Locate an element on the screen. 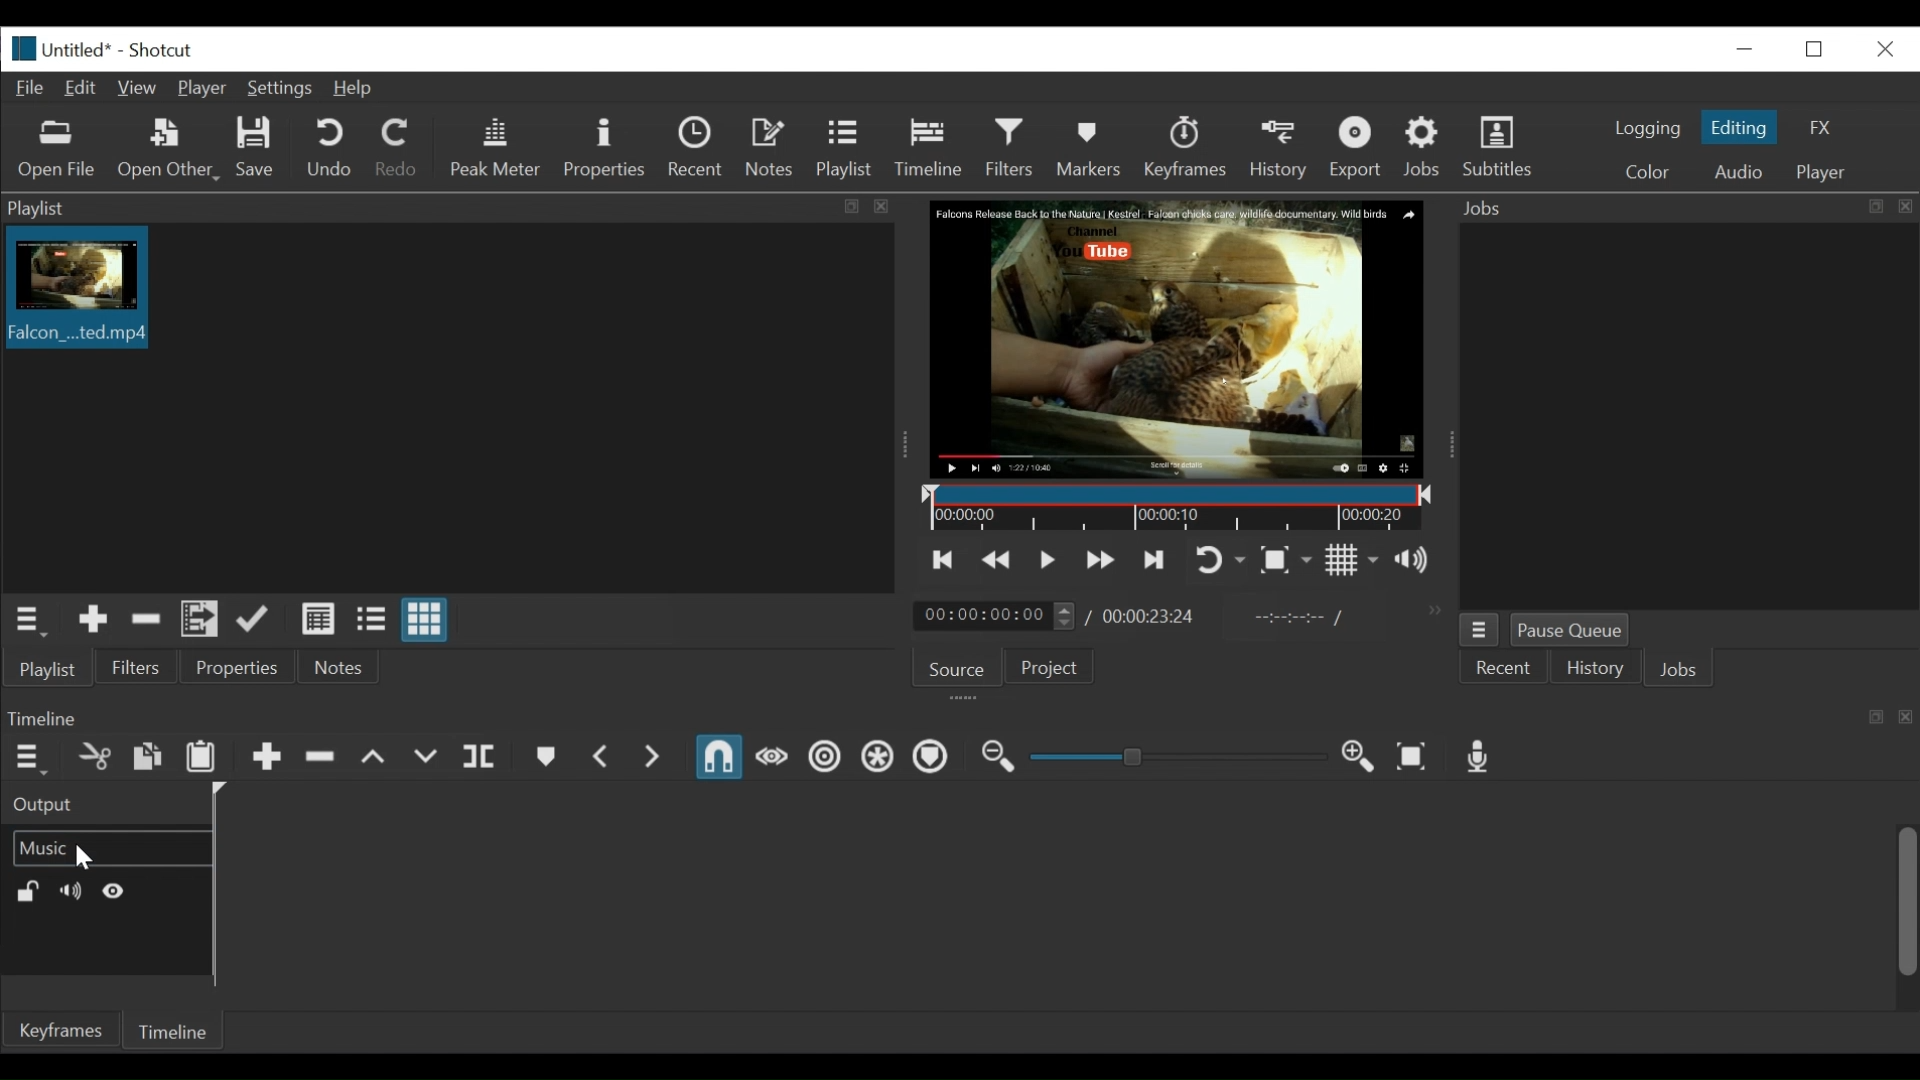 Image resolution: width=1920 pixels, height=1080 pixels. Skip to the next point is located at coordinates (1102, 559).